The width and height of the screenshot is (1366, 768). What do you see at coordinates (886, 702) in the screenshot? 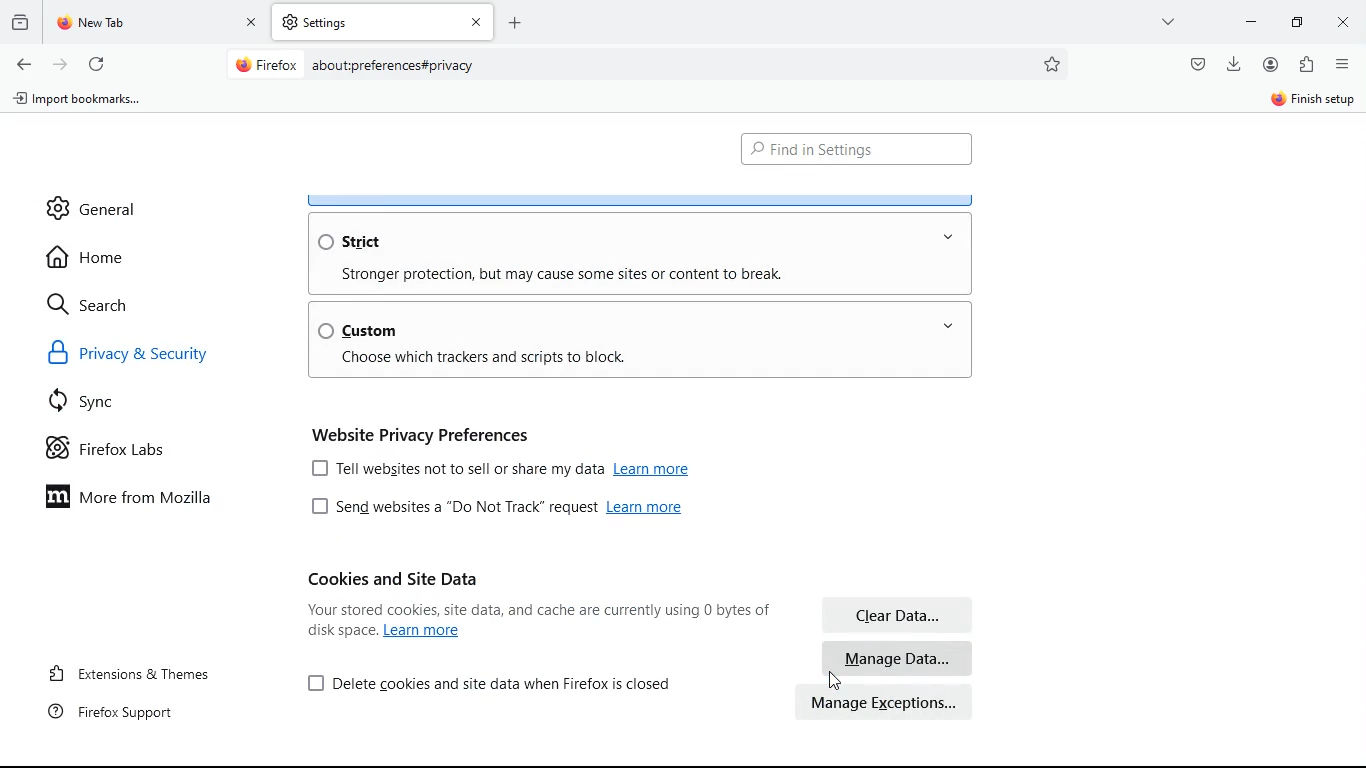
I see `manage exceptions` at bounding box center [886, 702].